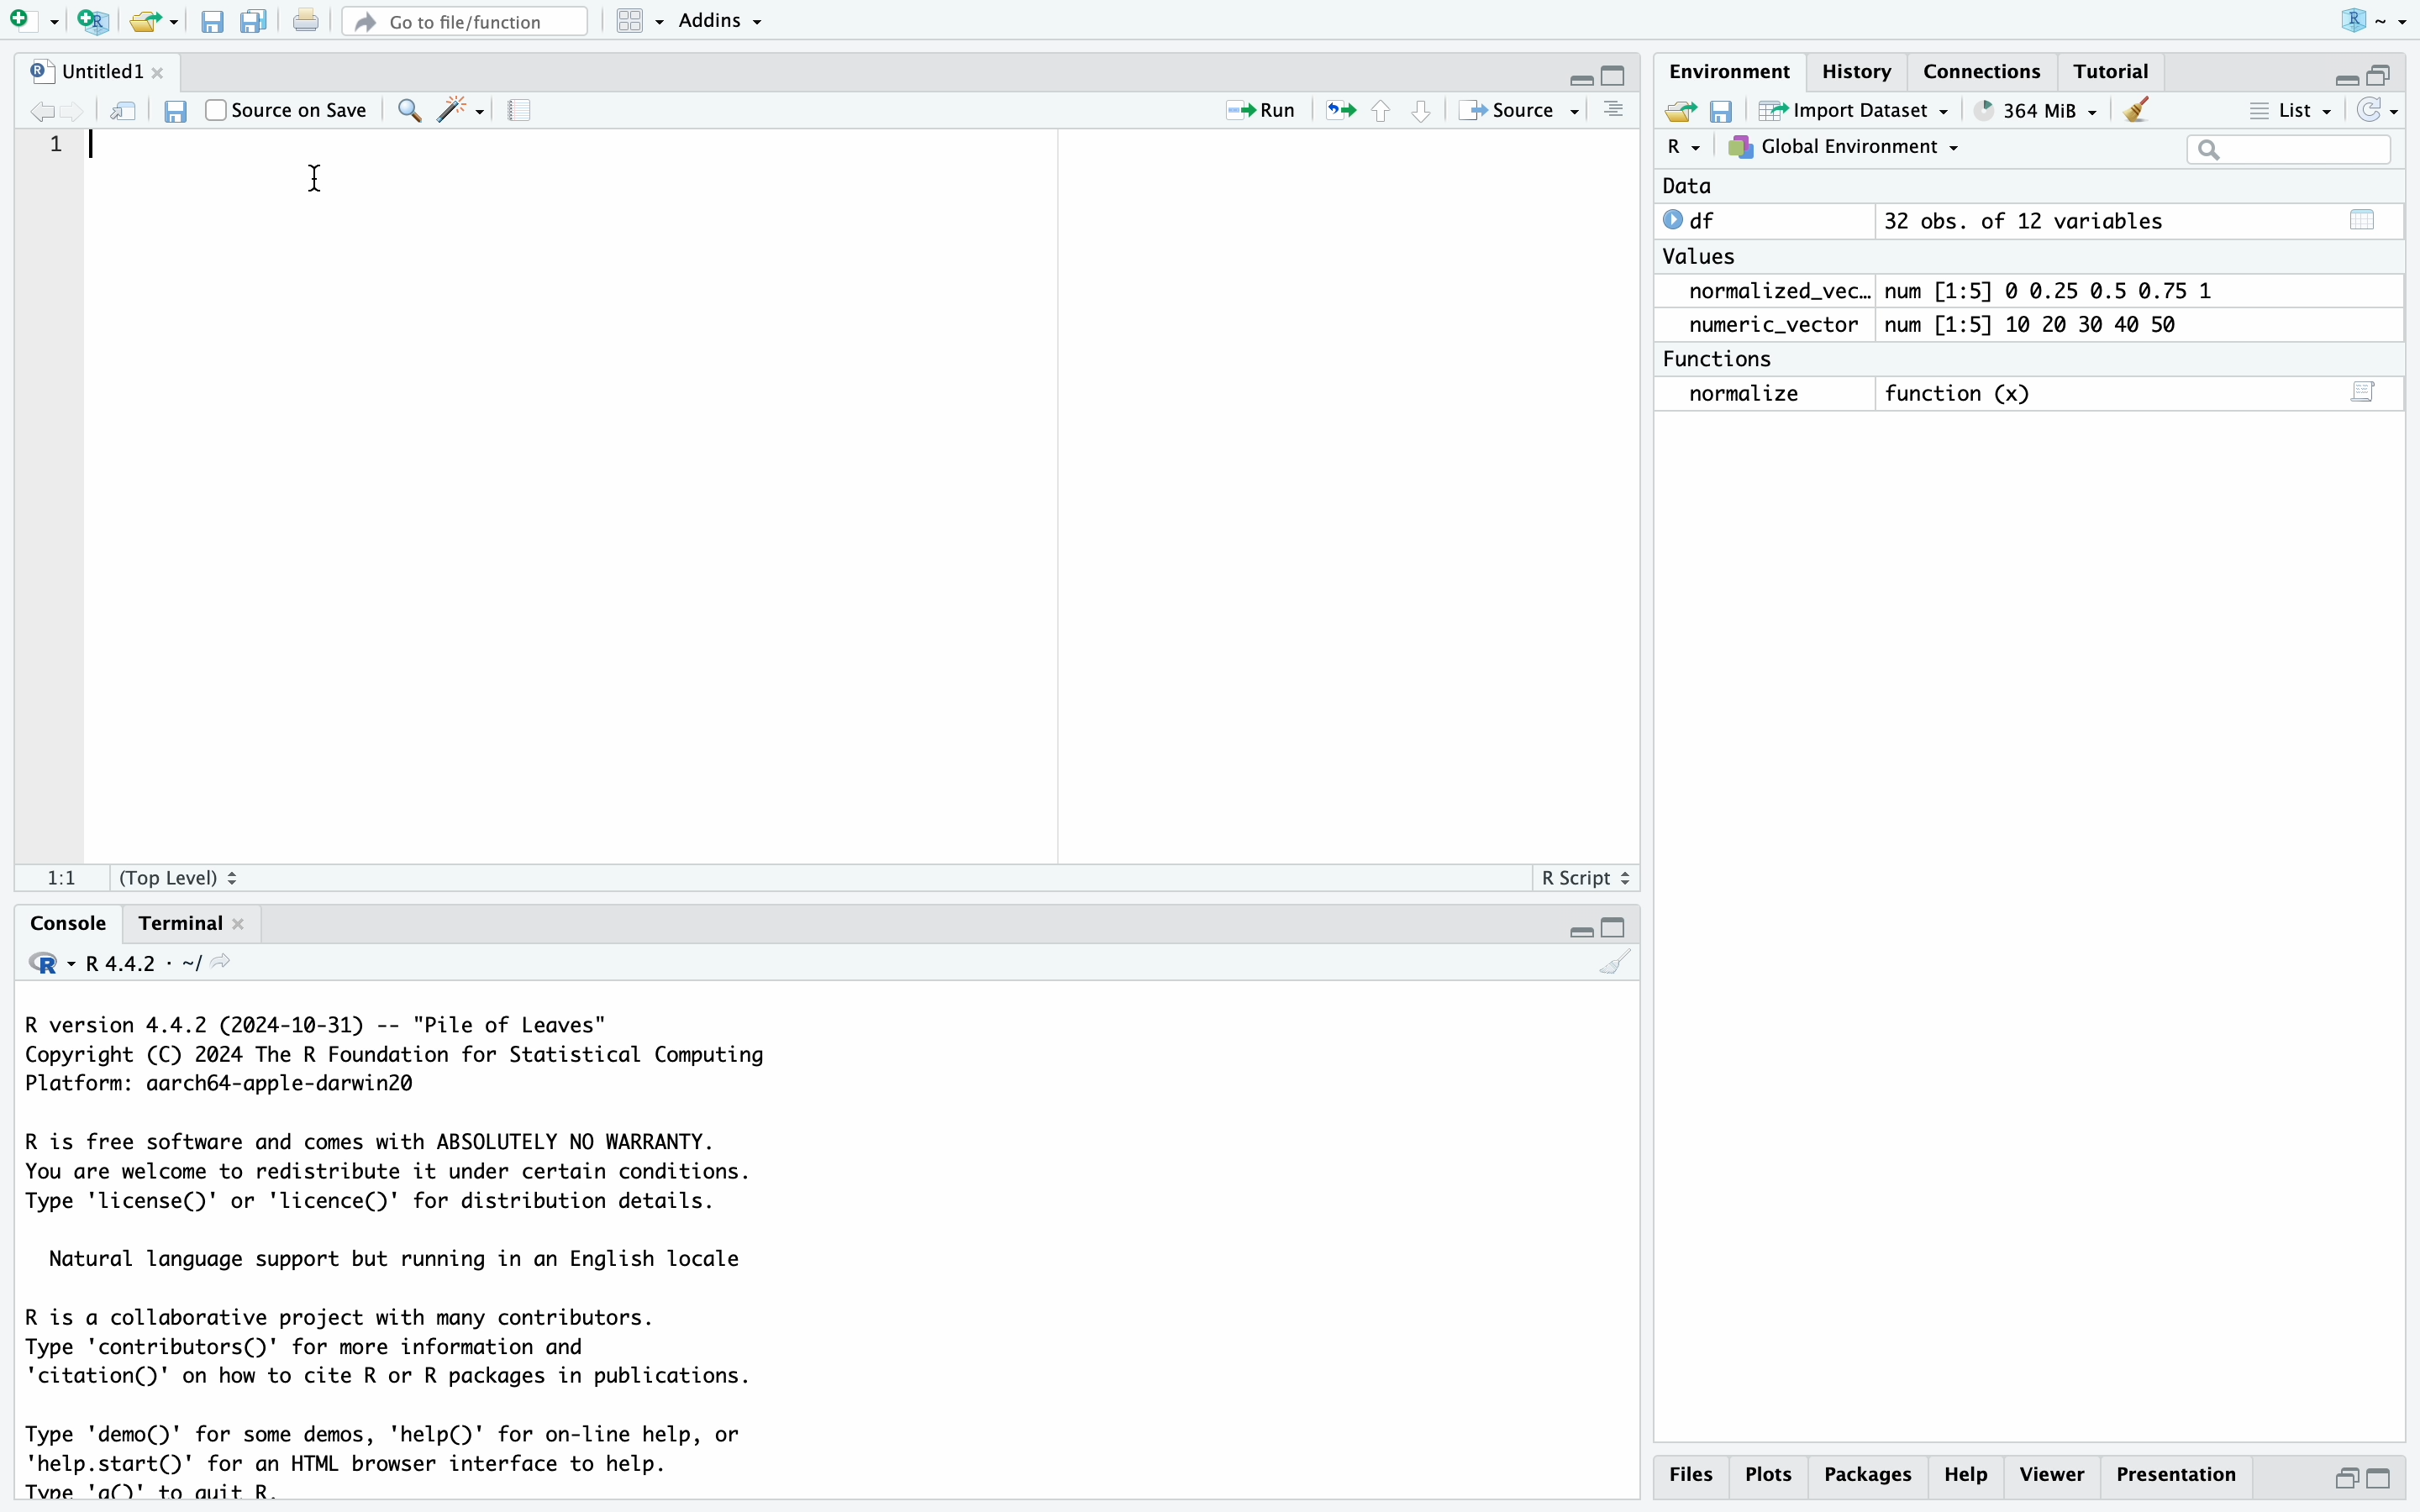 This screenshot has width=2420, height=1512. What do you see at coordinates (2367, 71) in the screenshot?
I see `Fullscreen` at bounding box center [2367, 71].